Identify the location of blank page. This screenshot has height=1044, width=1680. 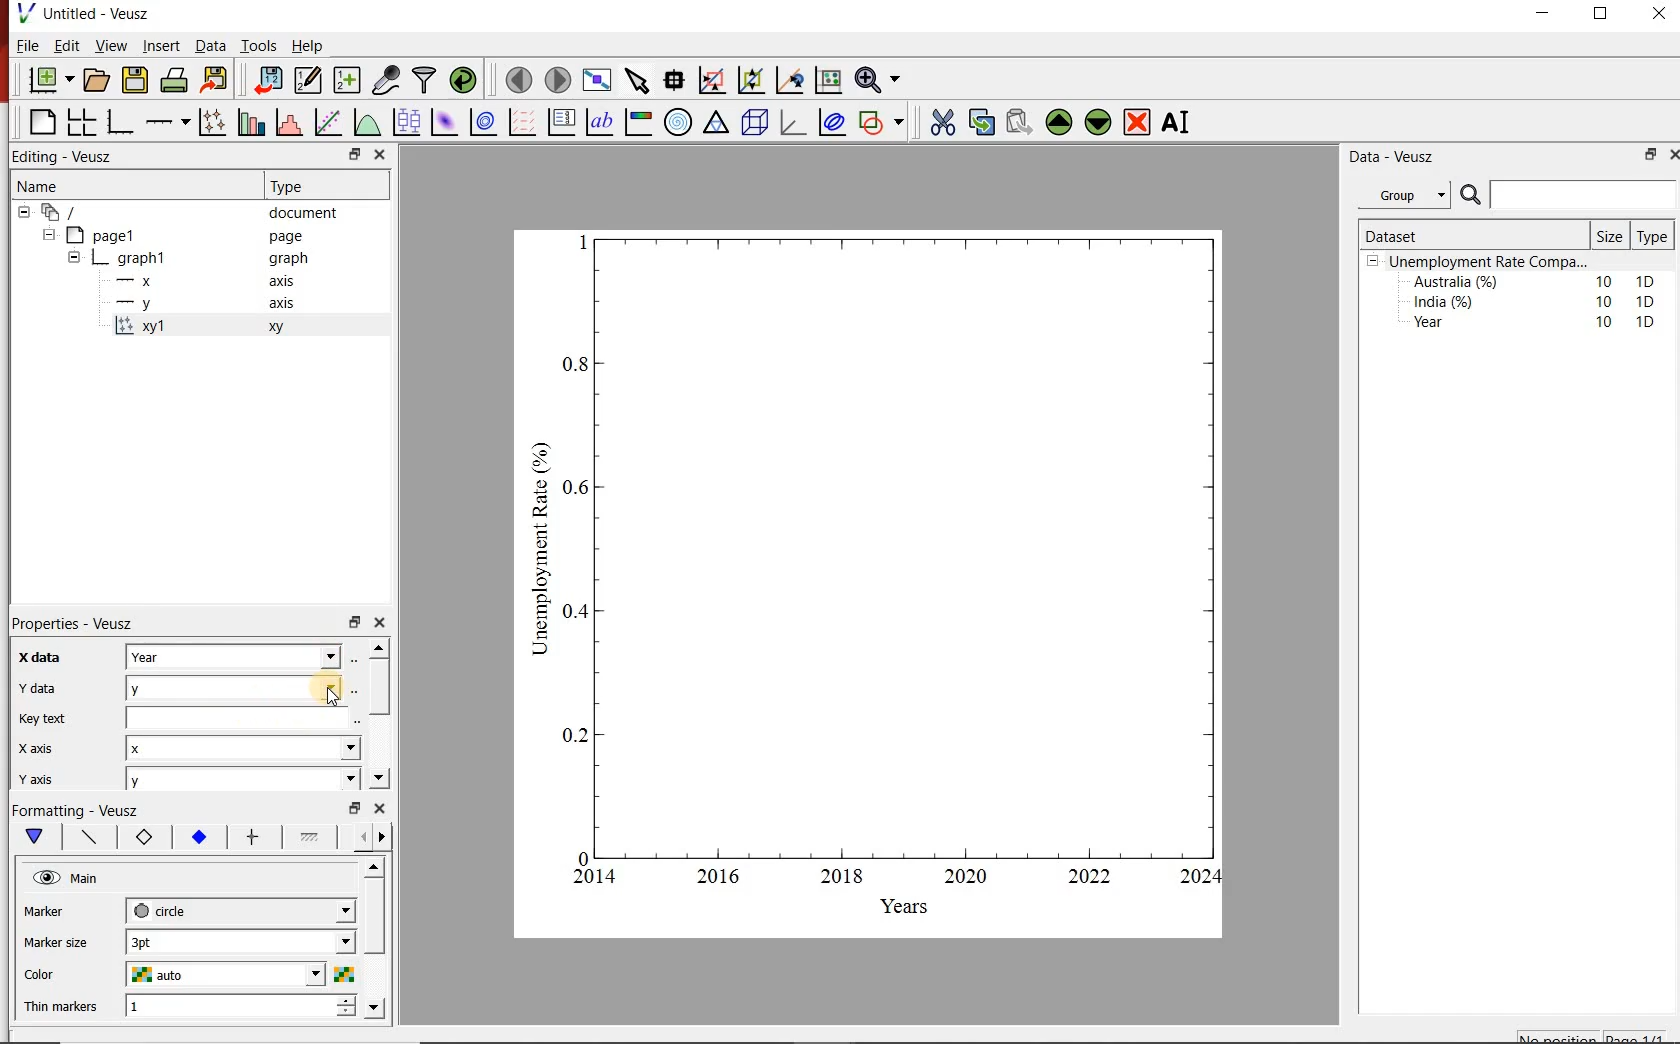
(41, 120).